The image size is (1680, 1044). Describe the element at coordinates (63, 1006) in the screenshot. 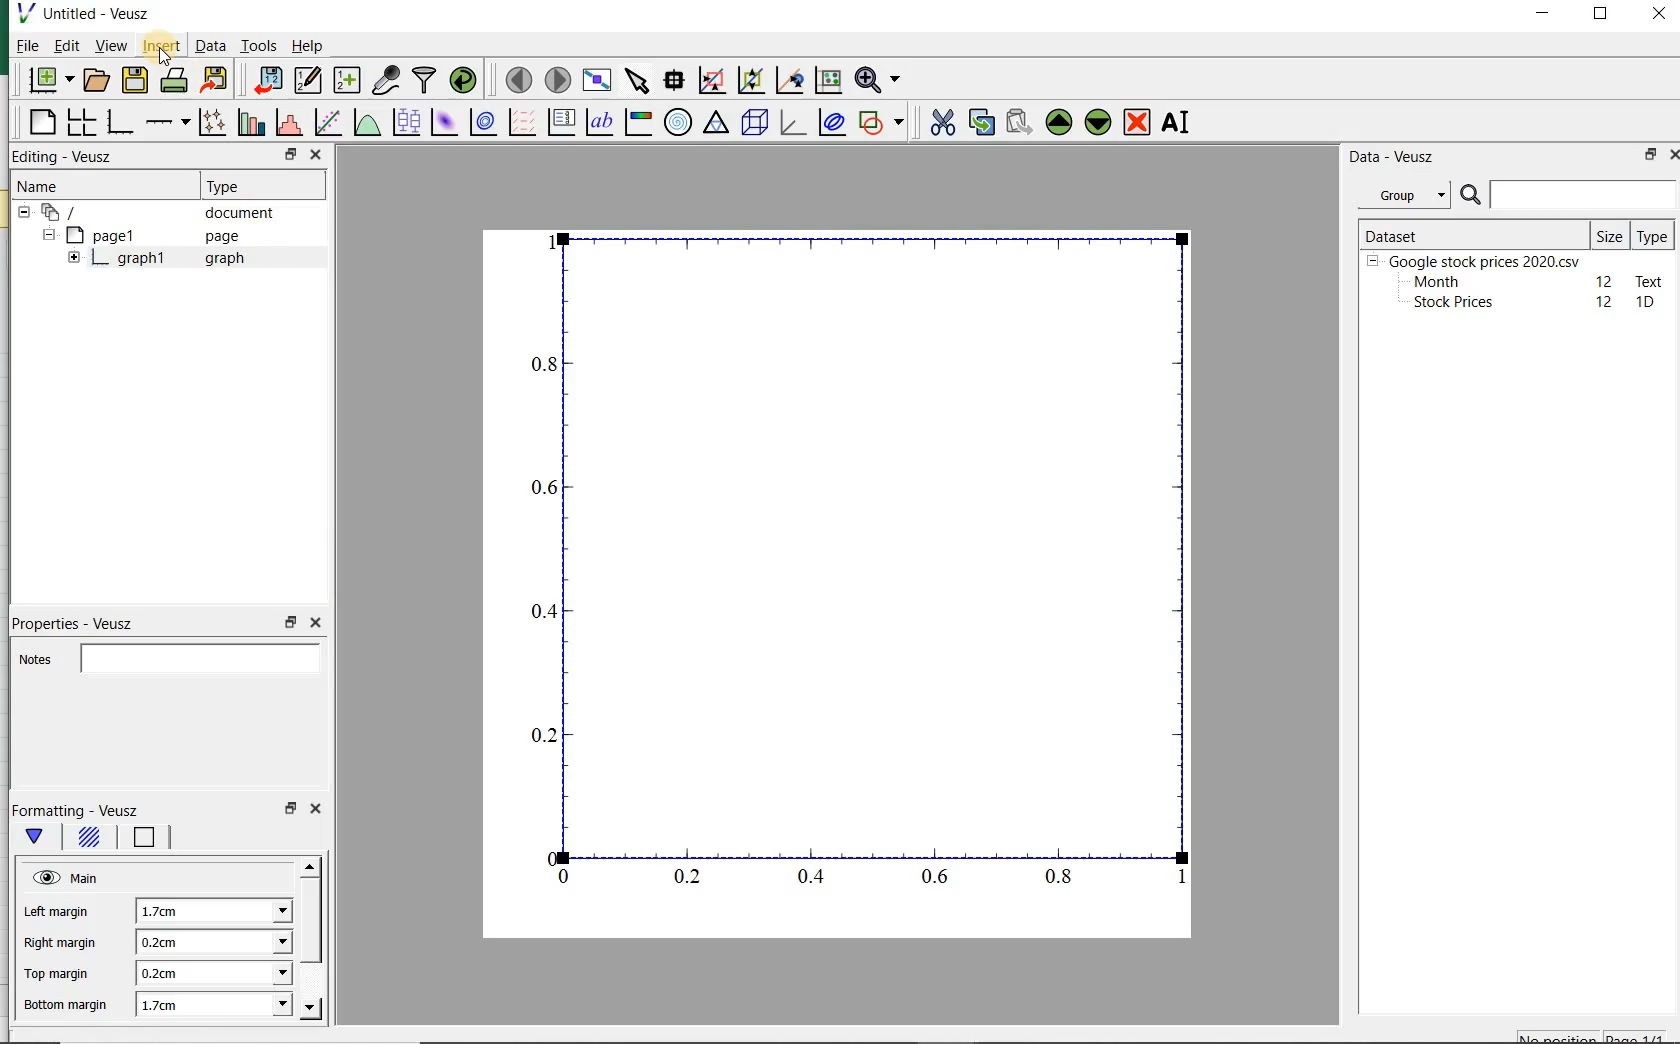

I see `Bottom margin` at that location.